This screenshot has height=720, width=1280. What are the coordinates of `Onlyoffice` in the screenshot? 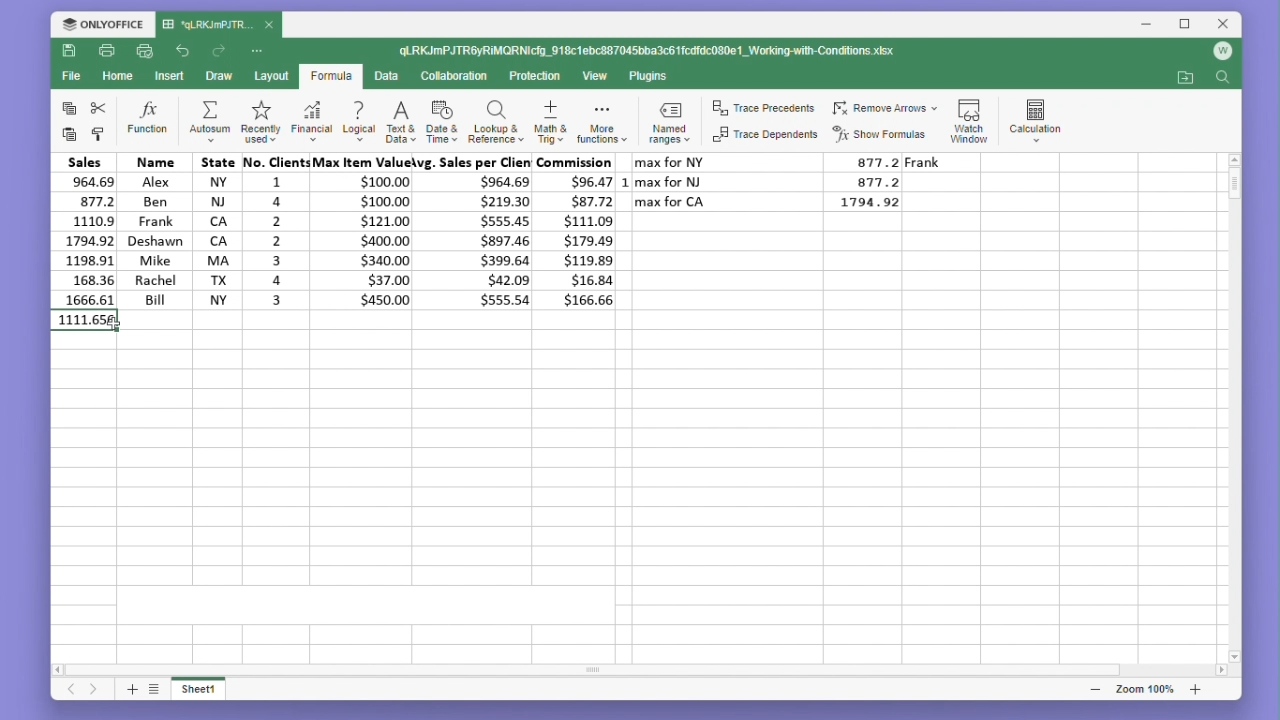 It's located at (102, 24).